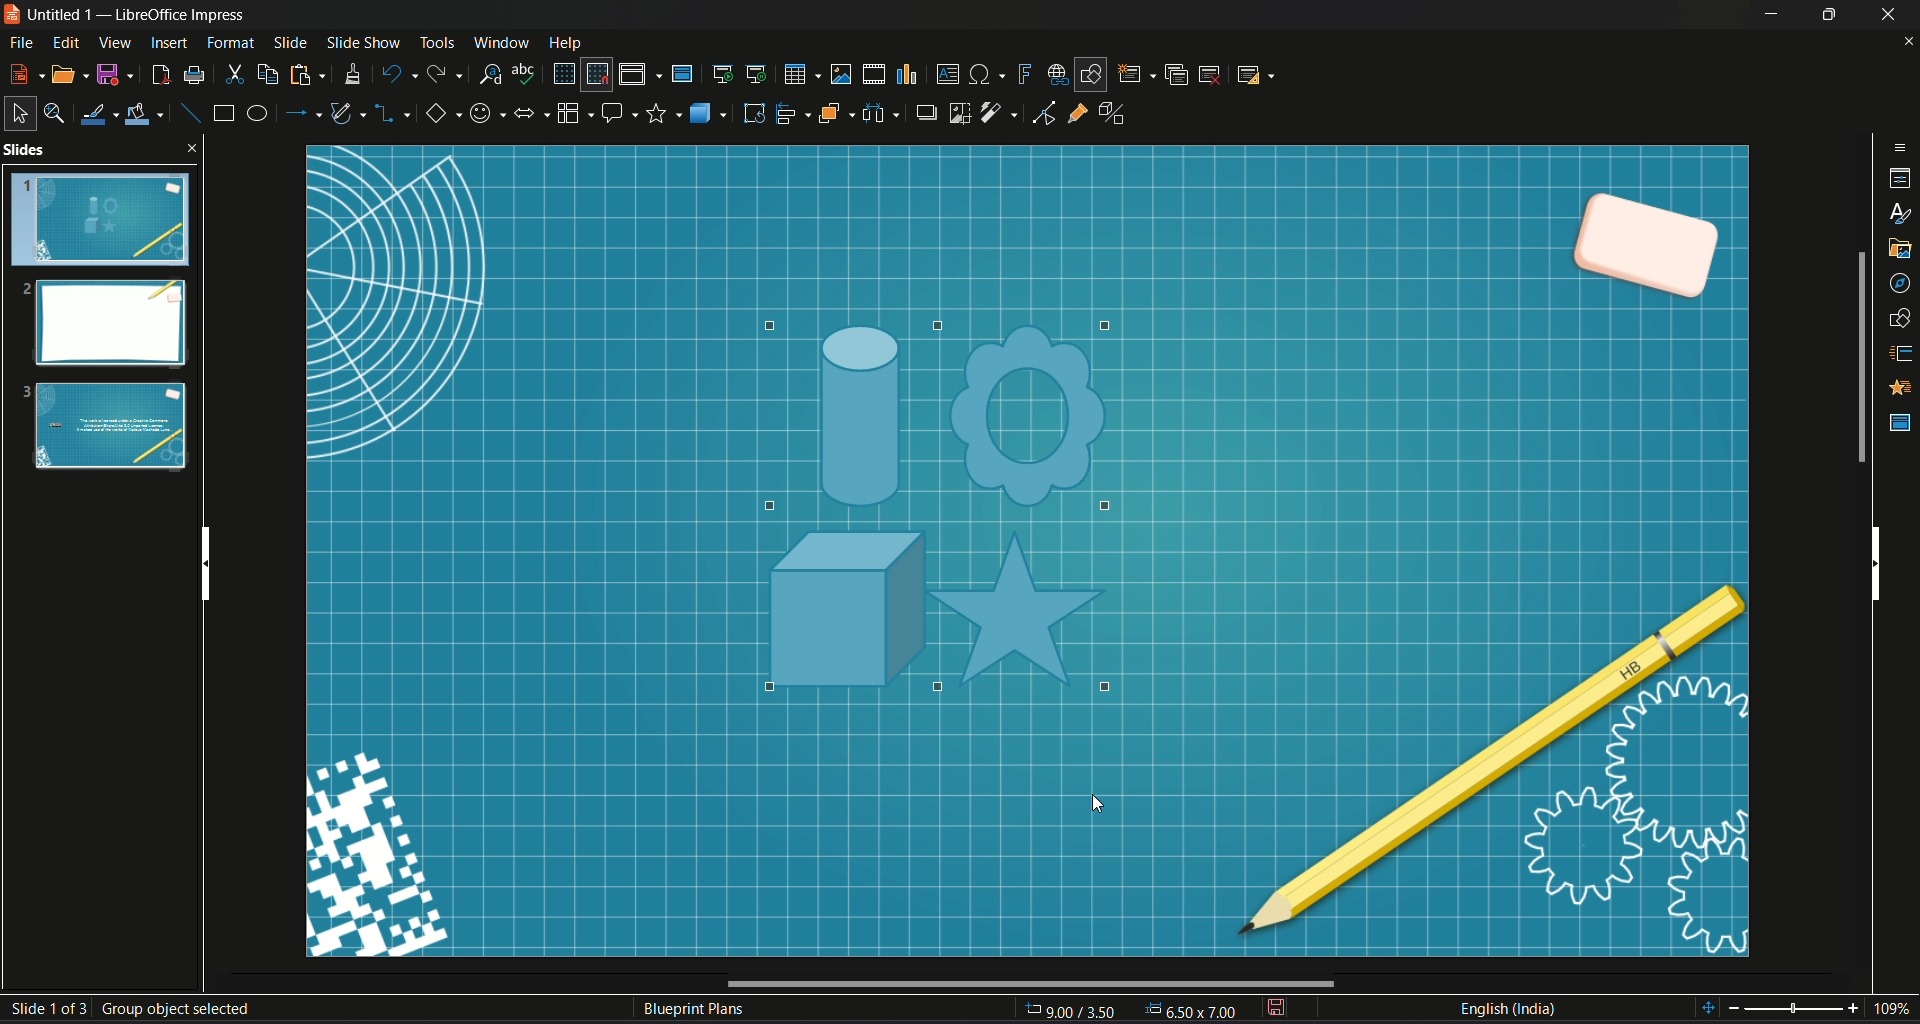  Describe the element at coordinates (1023, 72) in the screenshot. I see `insert fontwork text` at that location.